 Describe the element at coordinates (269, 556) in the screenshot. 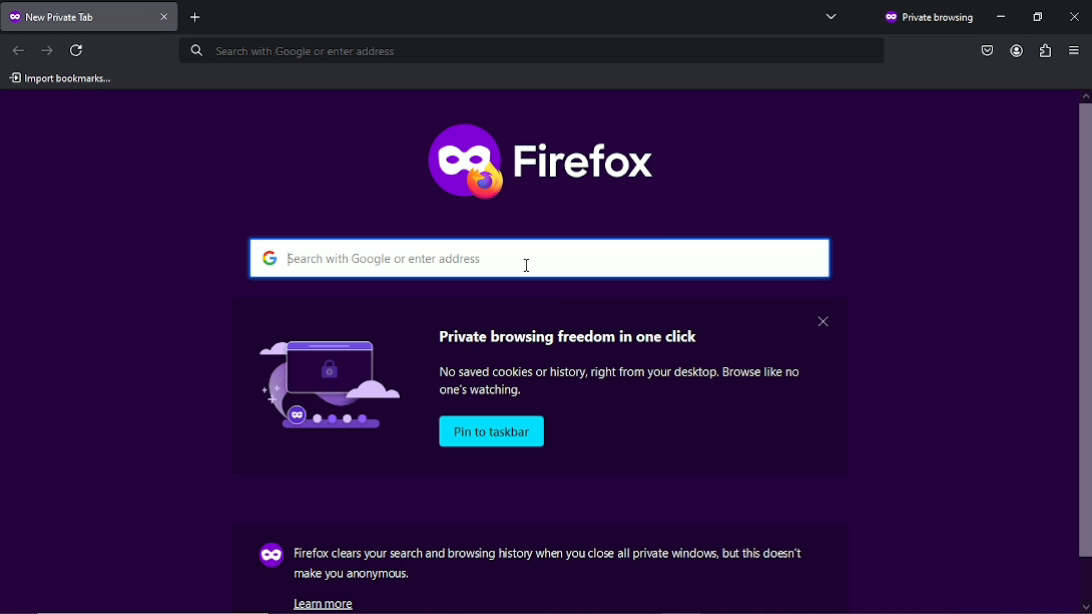

I see `icon` at that location.